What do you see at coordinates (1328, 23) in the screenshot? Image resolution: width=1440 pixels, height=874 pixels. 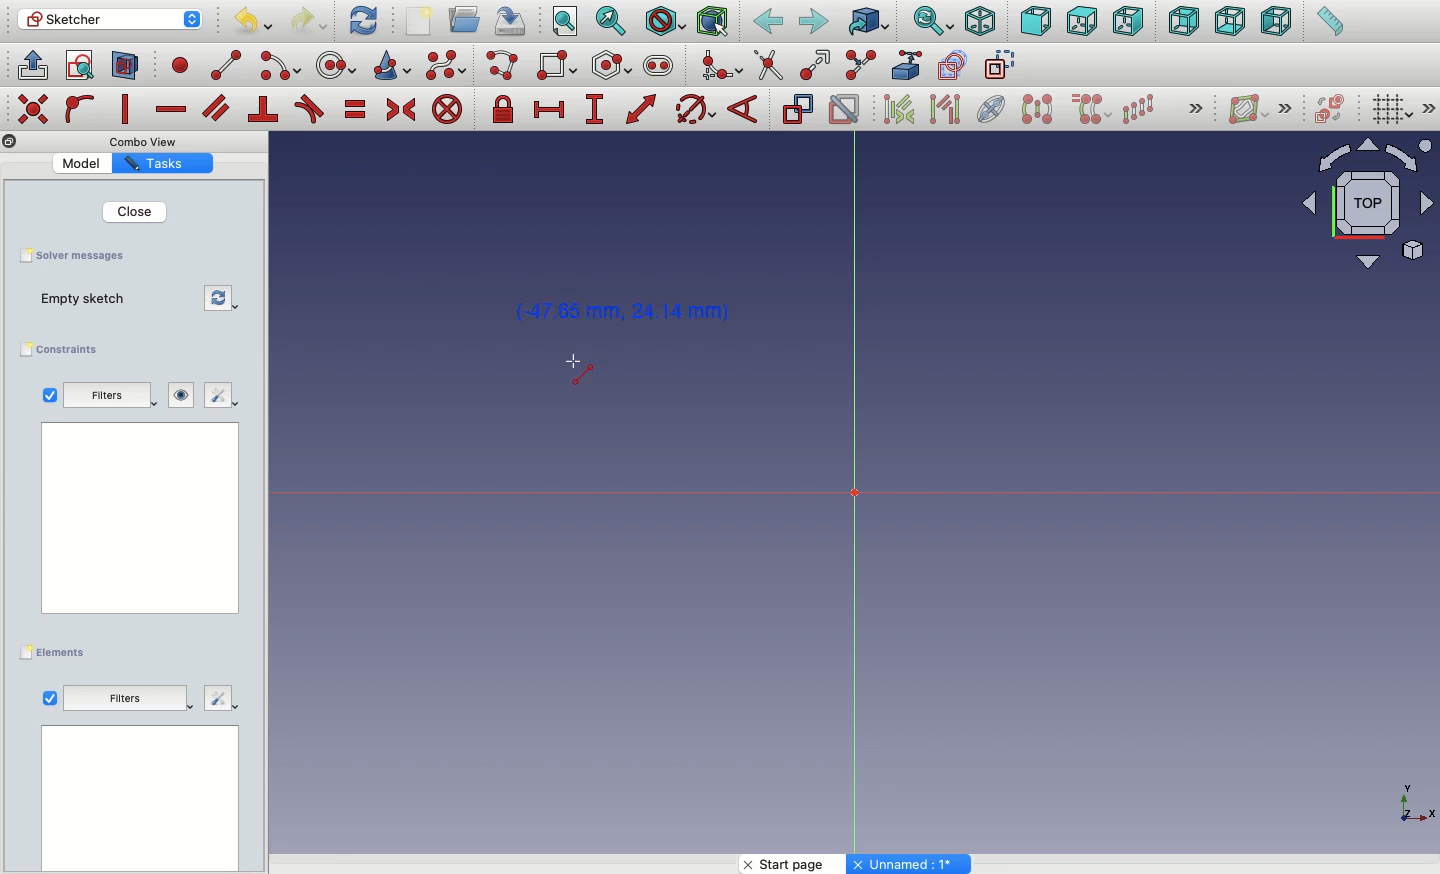 I see `Measure` at bounding box center [1328, 23].